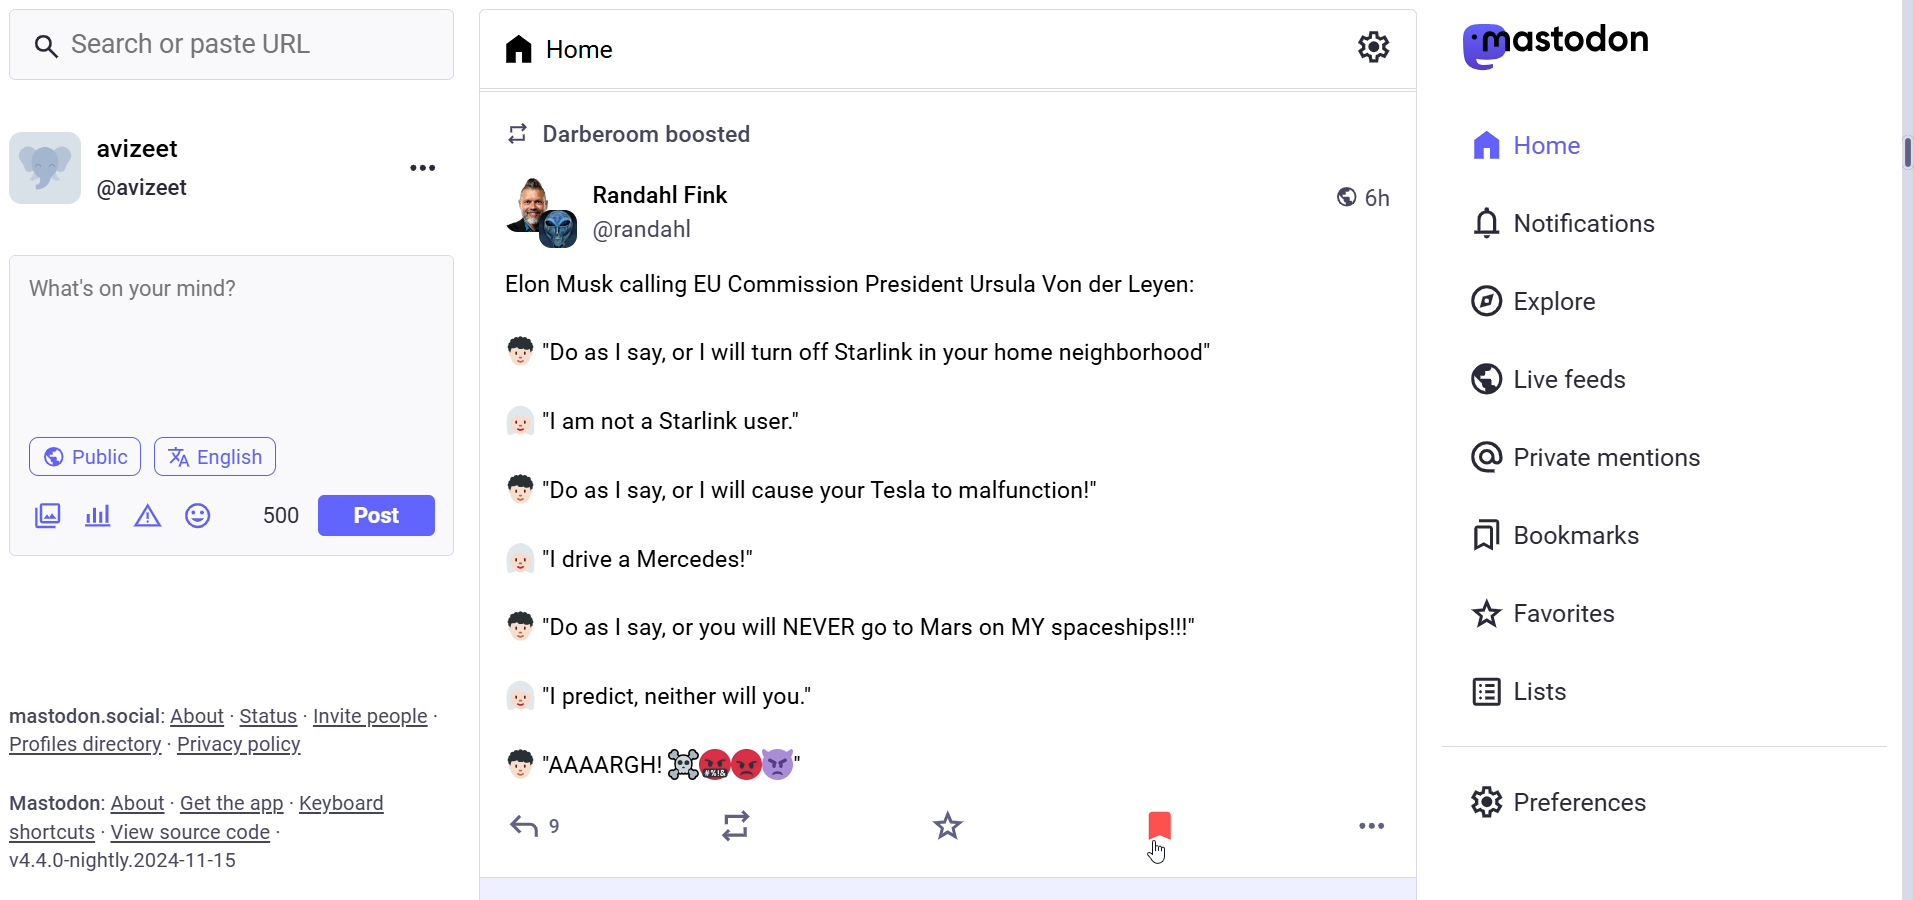 The image size is (1914, 900). What do you see at coordinates (802, 493) in the screenshot?
I see `' "Do as | say, or | will cause your Tesla to malfunction!”` at bounding box center [802, 493].